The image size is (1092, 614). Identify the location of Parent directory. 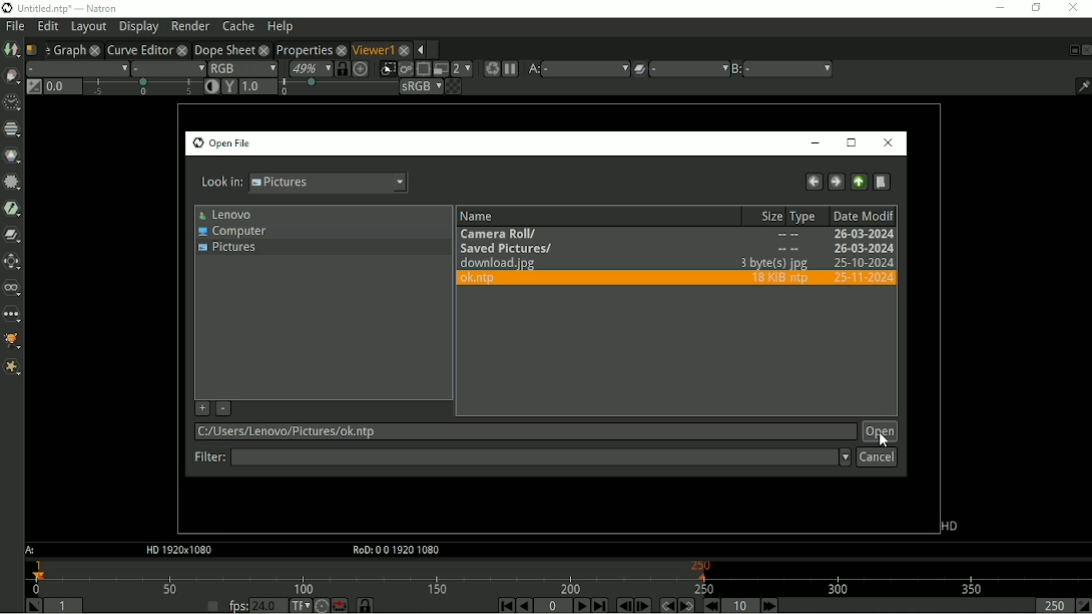
(860, 182).